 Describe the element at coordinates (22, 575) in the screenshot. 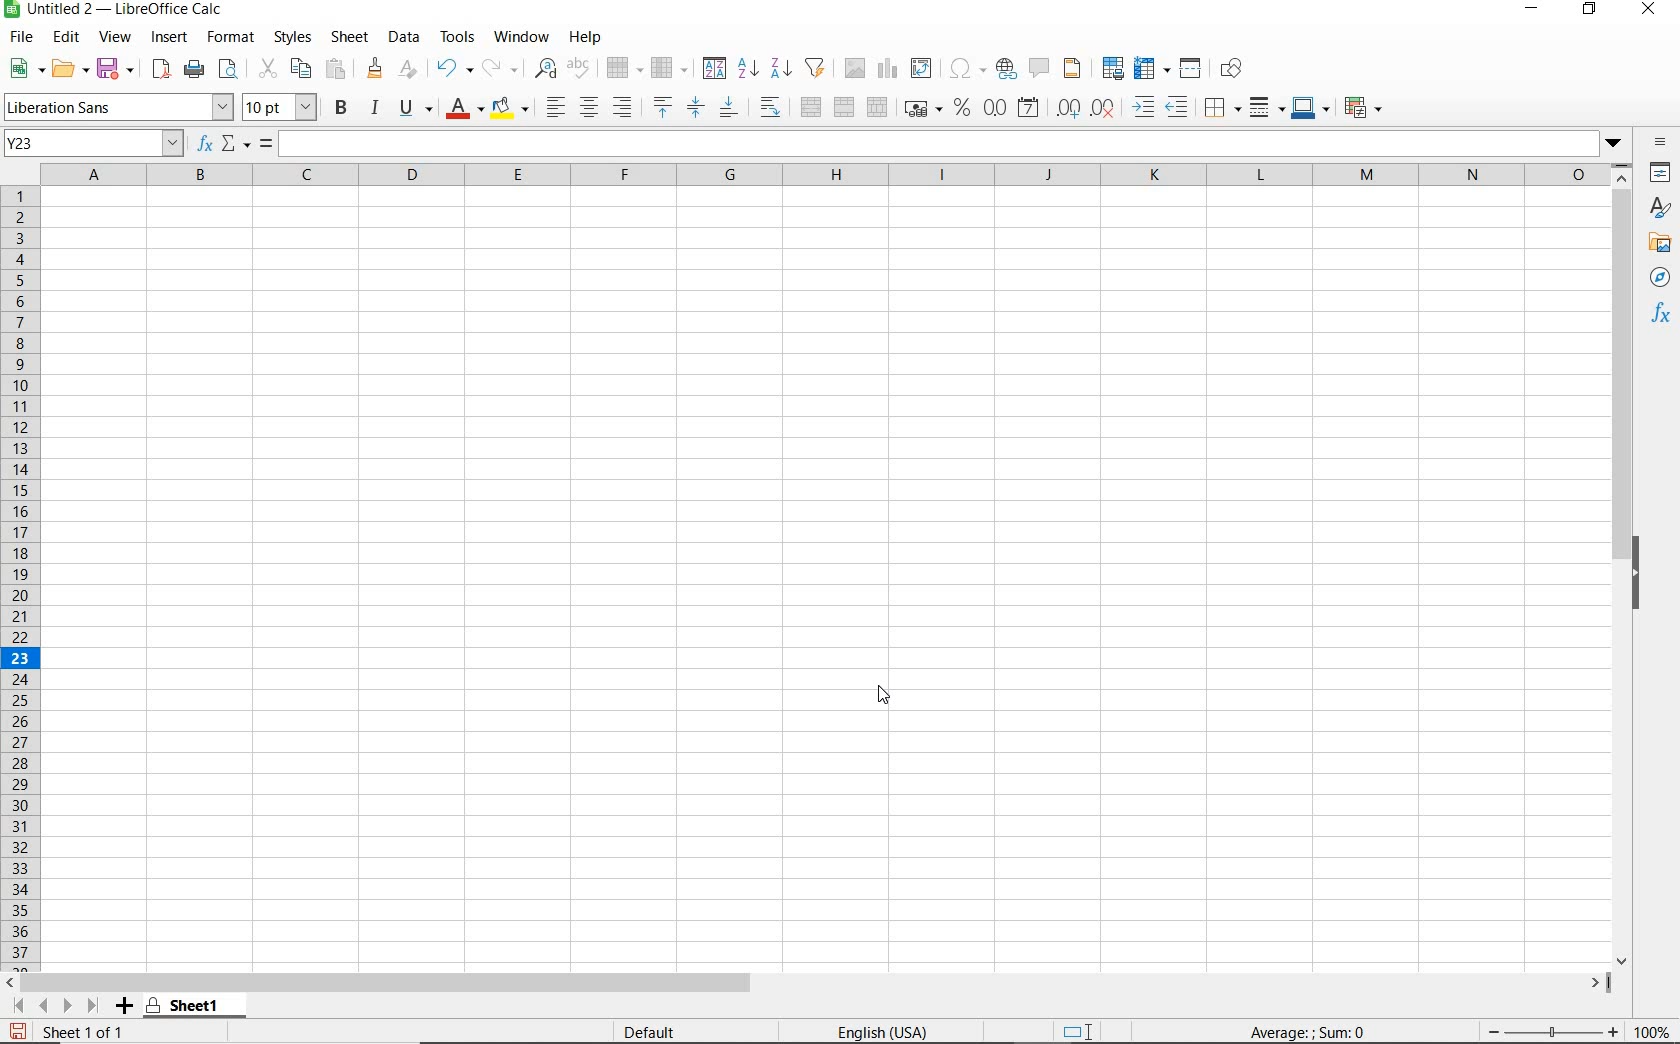

I see `ROWS` at that location.